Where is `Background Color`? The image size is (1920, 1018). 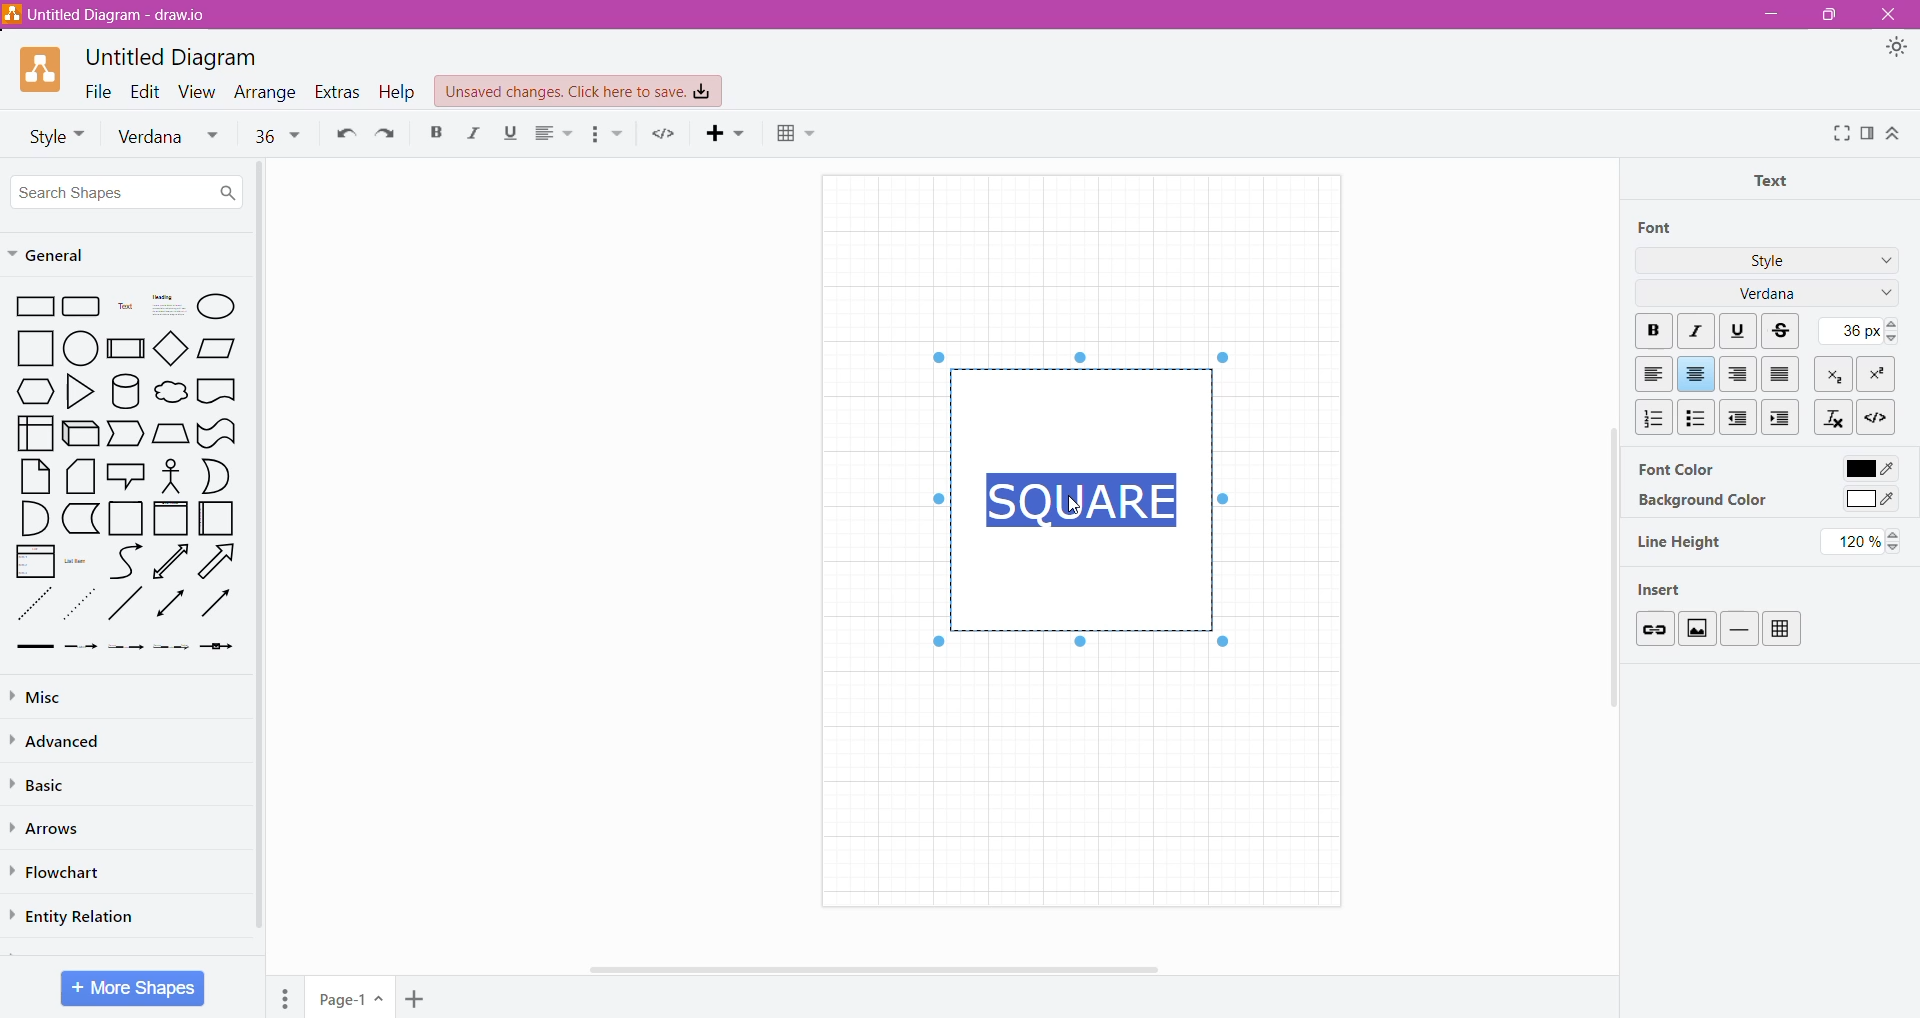
Background Color is located at coordinates (1701, 501).